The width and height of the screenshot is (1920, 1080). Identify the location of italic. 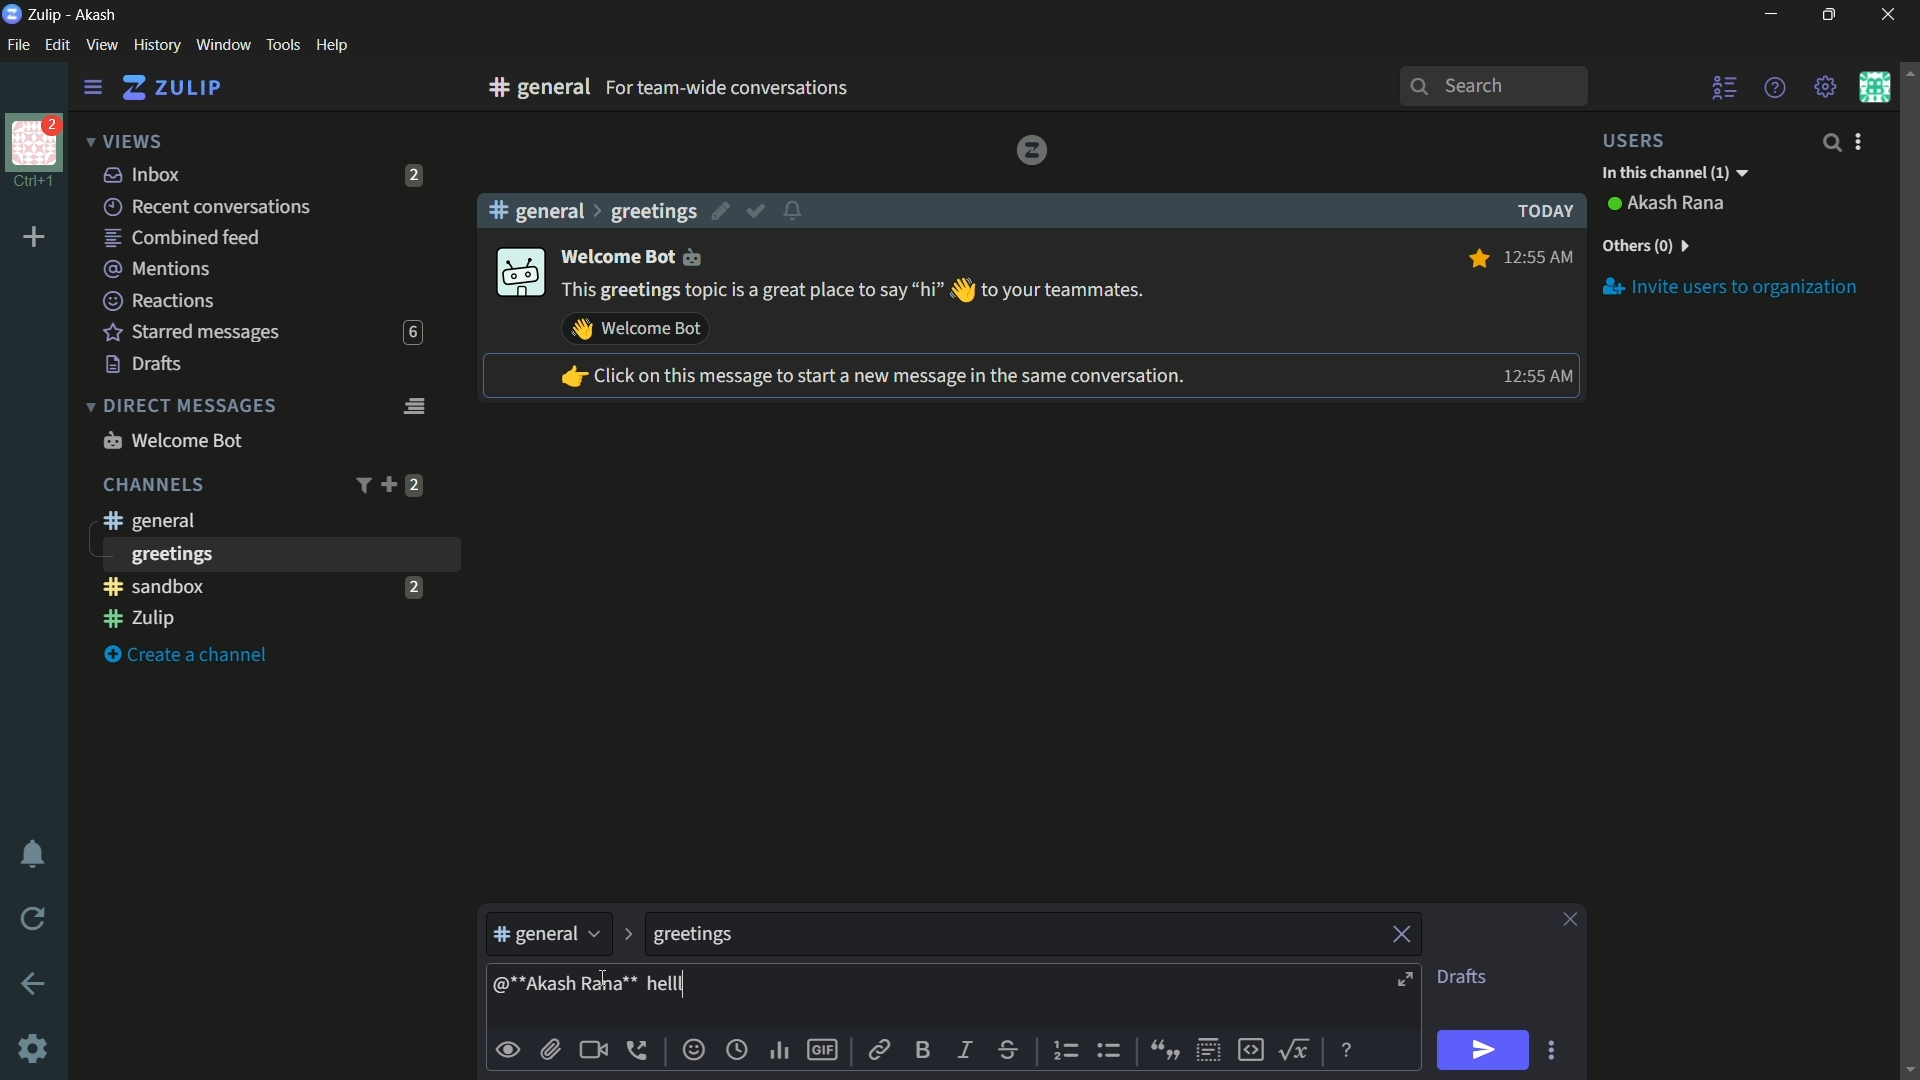
(963, 1049).